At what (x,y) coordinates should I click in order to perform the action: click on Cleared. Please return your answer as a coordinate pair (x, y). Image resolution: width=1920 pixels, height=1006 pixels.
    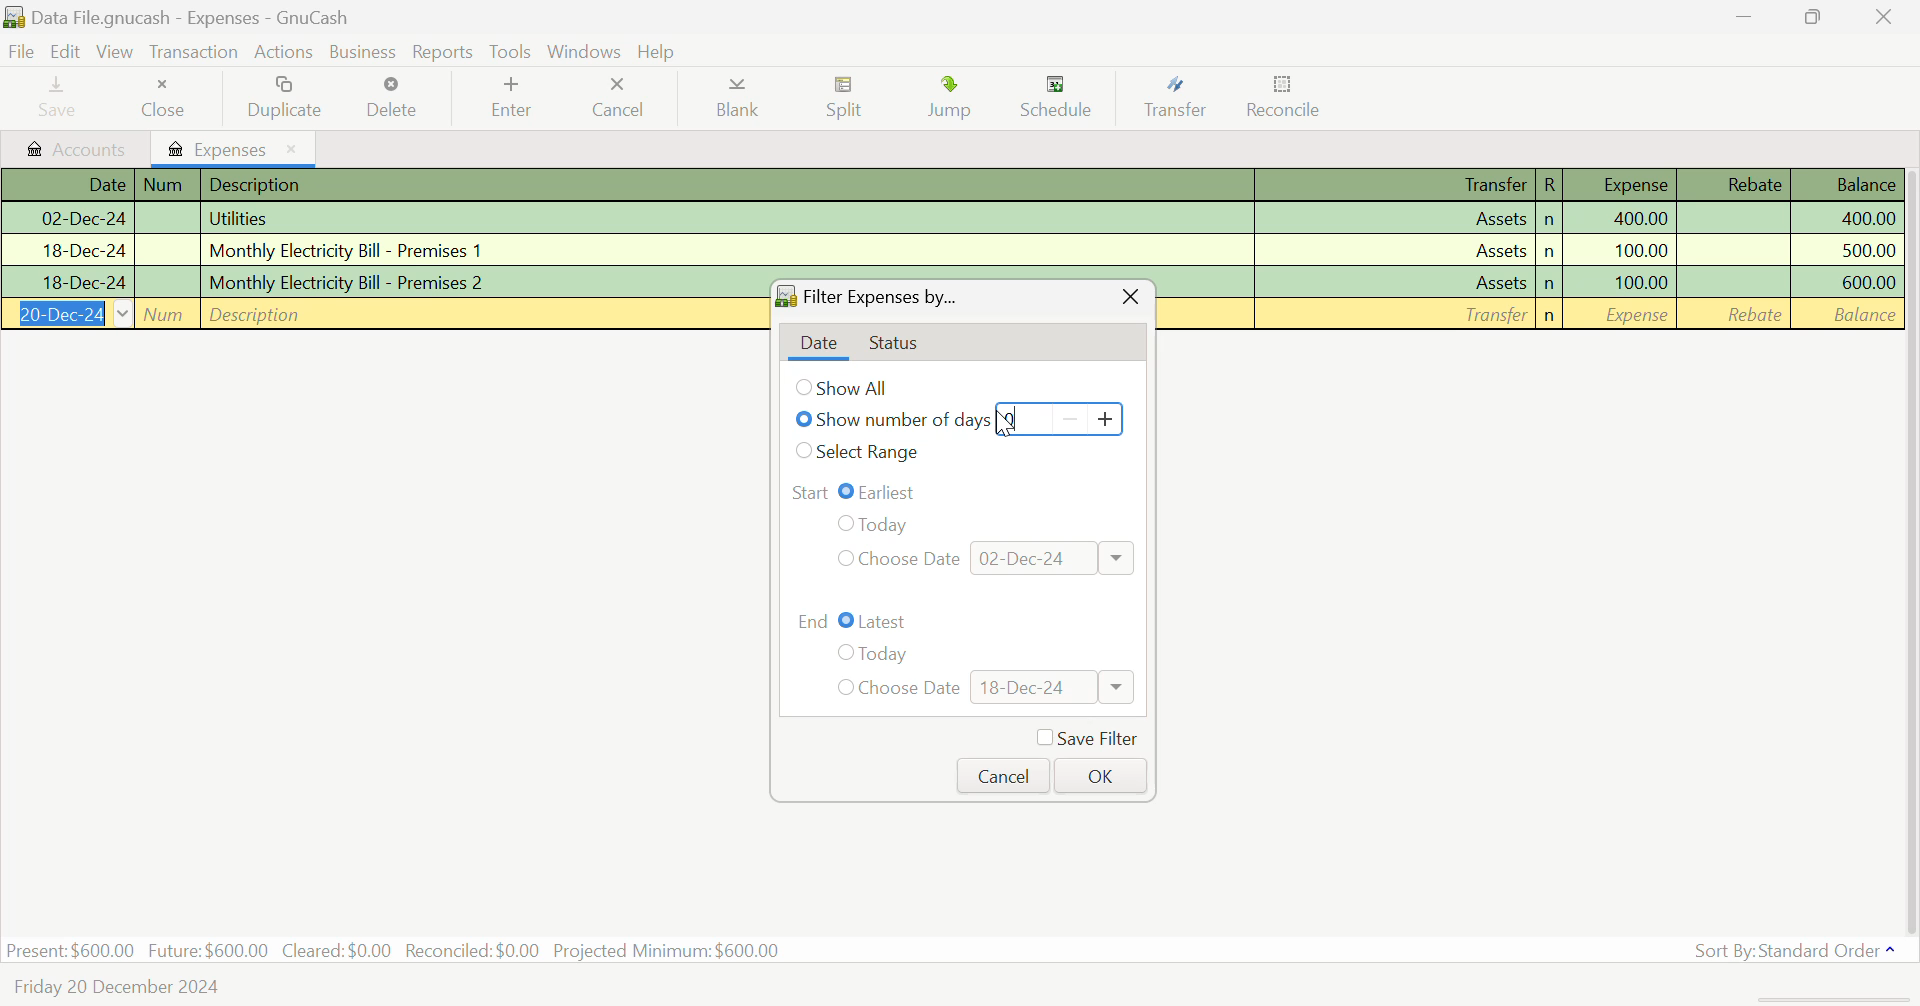
    Looking at the image, I should click on (337, 951).